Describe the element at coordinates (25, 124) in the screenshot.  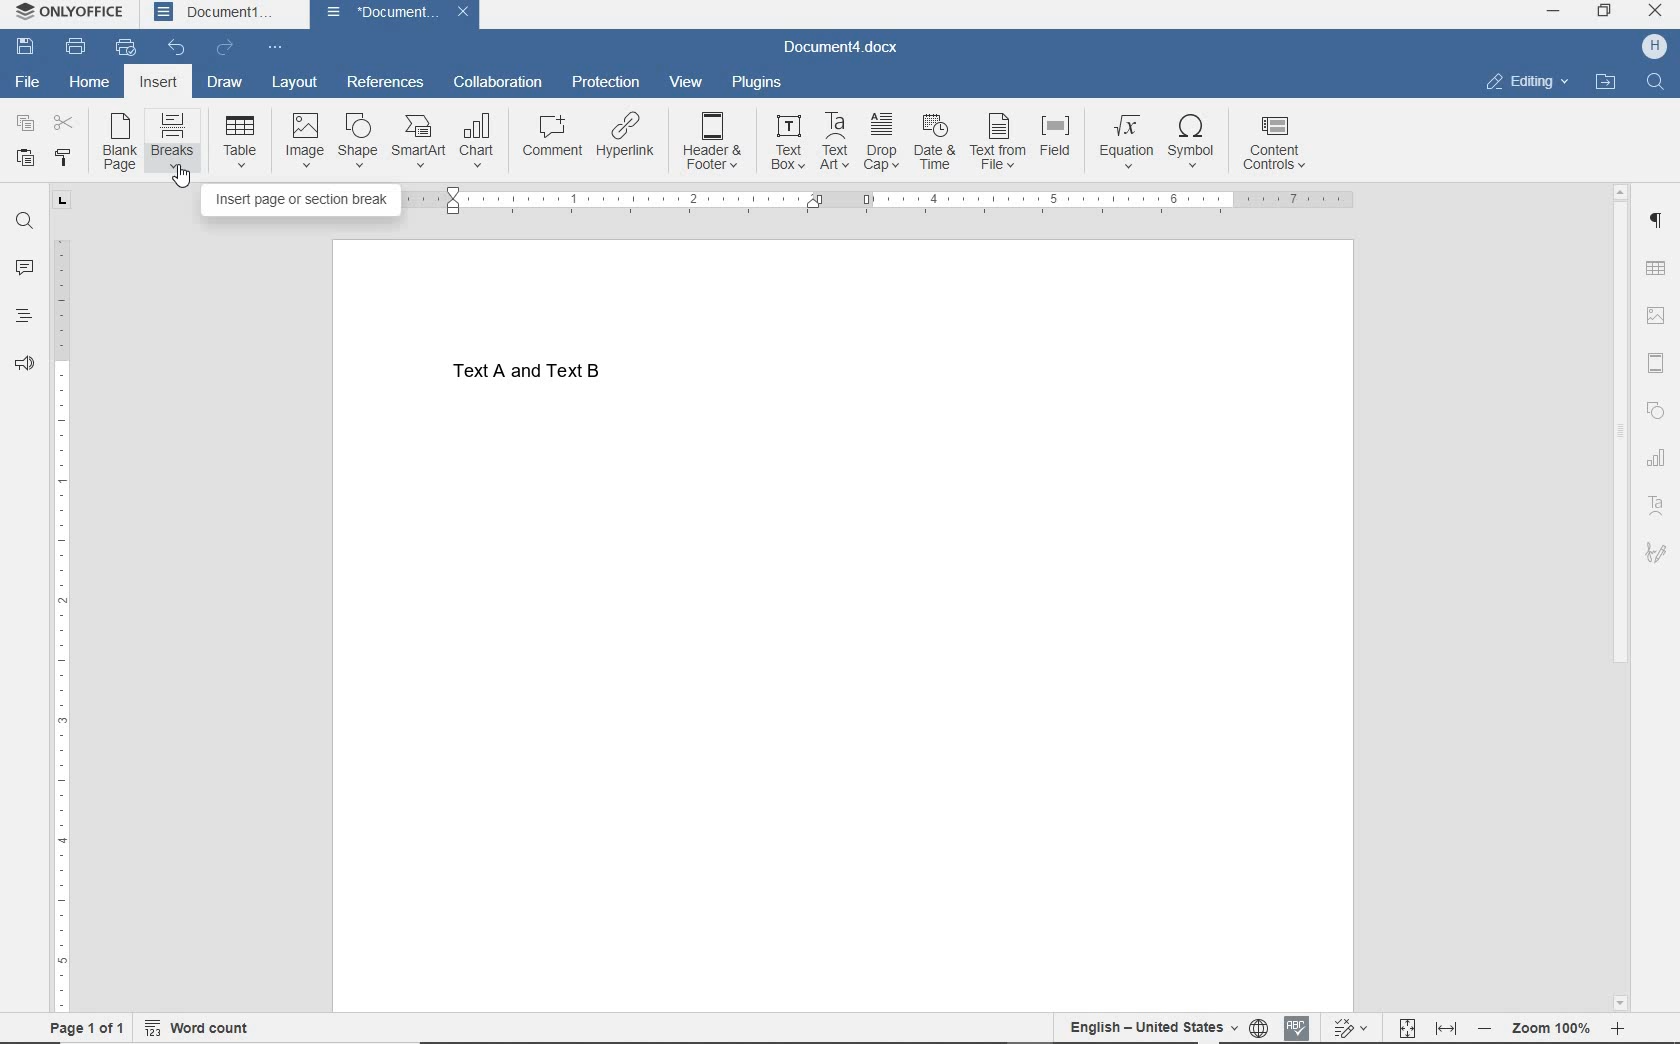
I see `COPY` at that location.